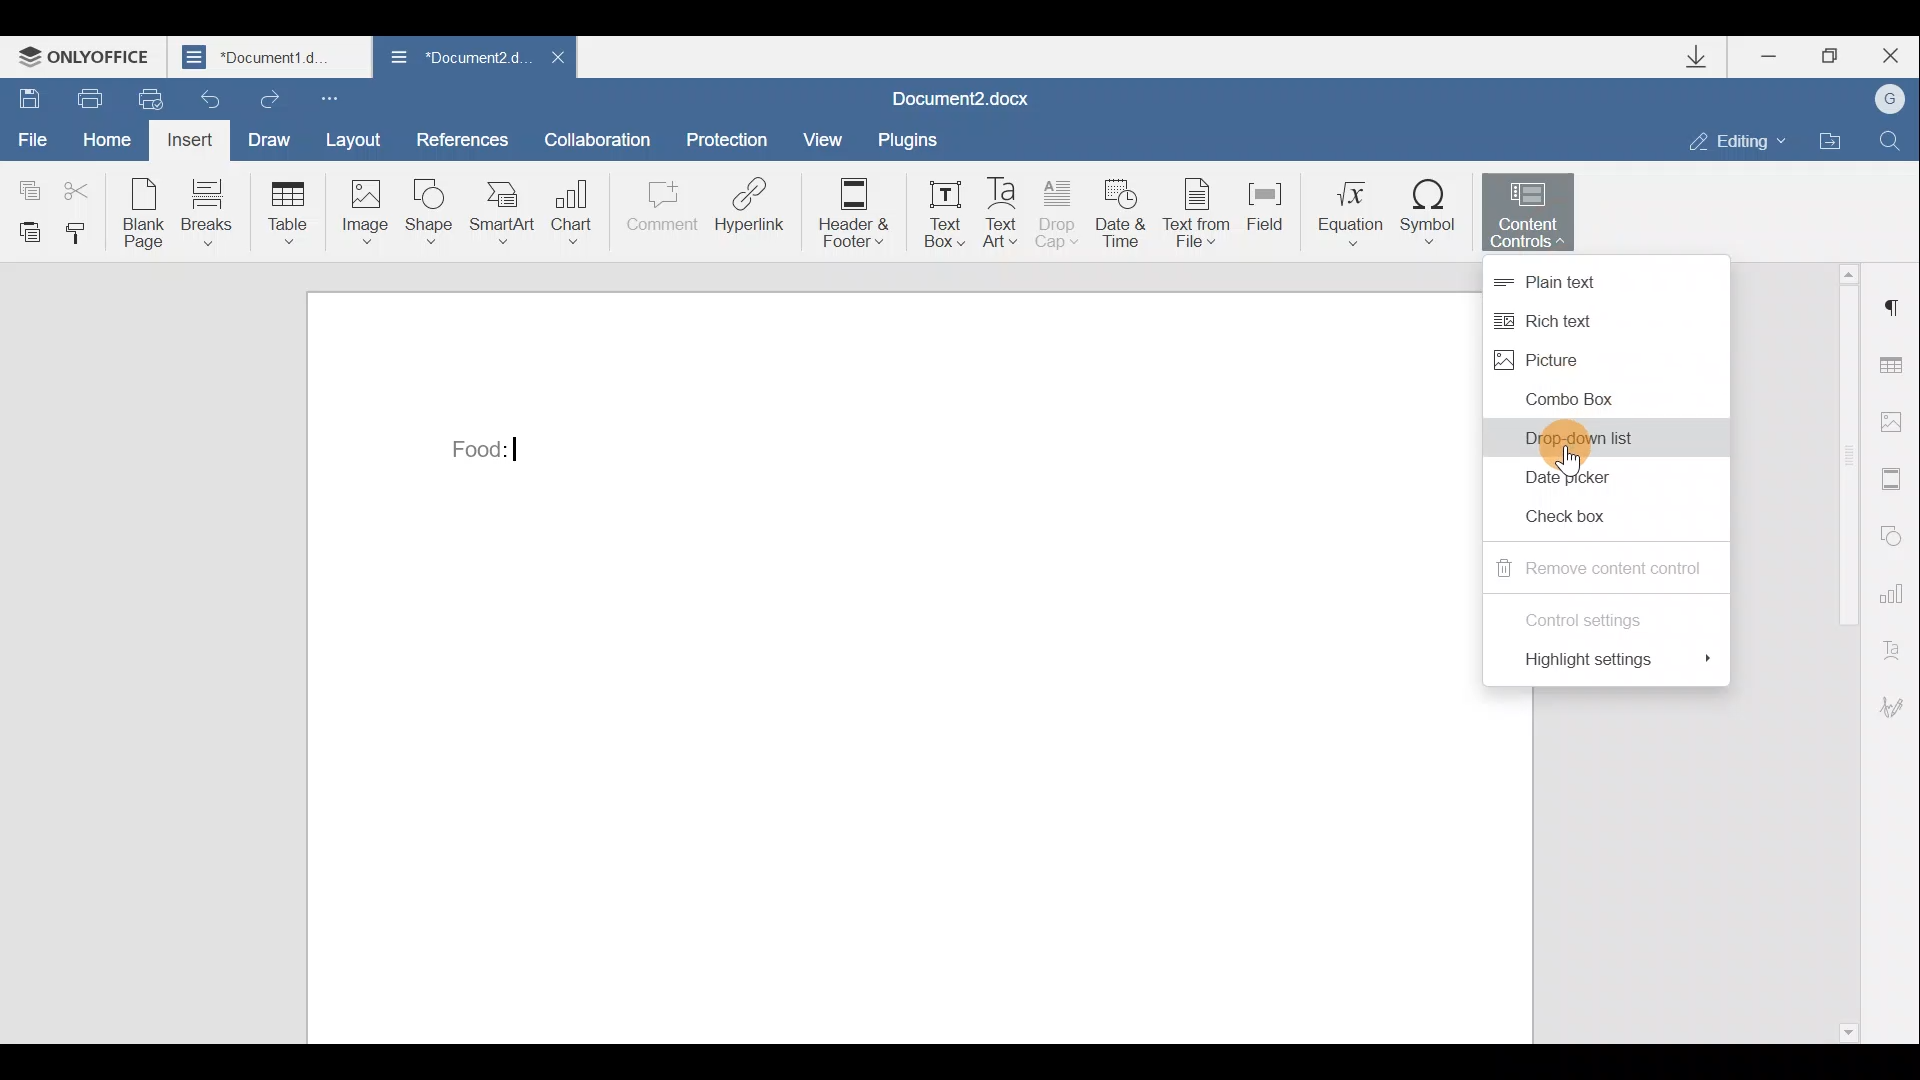 The image size is (1920, 1080). What do you see at coordinates (1579, 400) in the screenshot?
I see `Combo box` at bounding box center [1579, 400].